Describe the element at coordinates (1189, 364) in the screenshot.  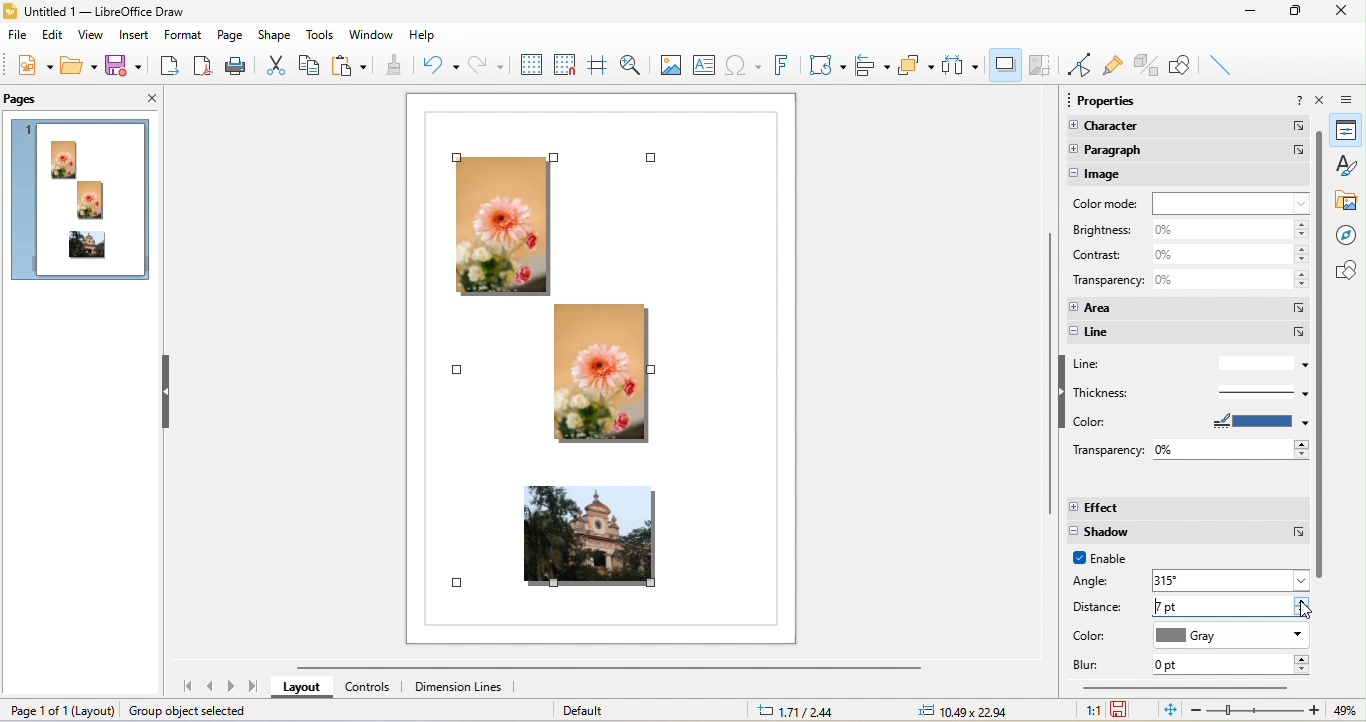
I see `line` at that location.